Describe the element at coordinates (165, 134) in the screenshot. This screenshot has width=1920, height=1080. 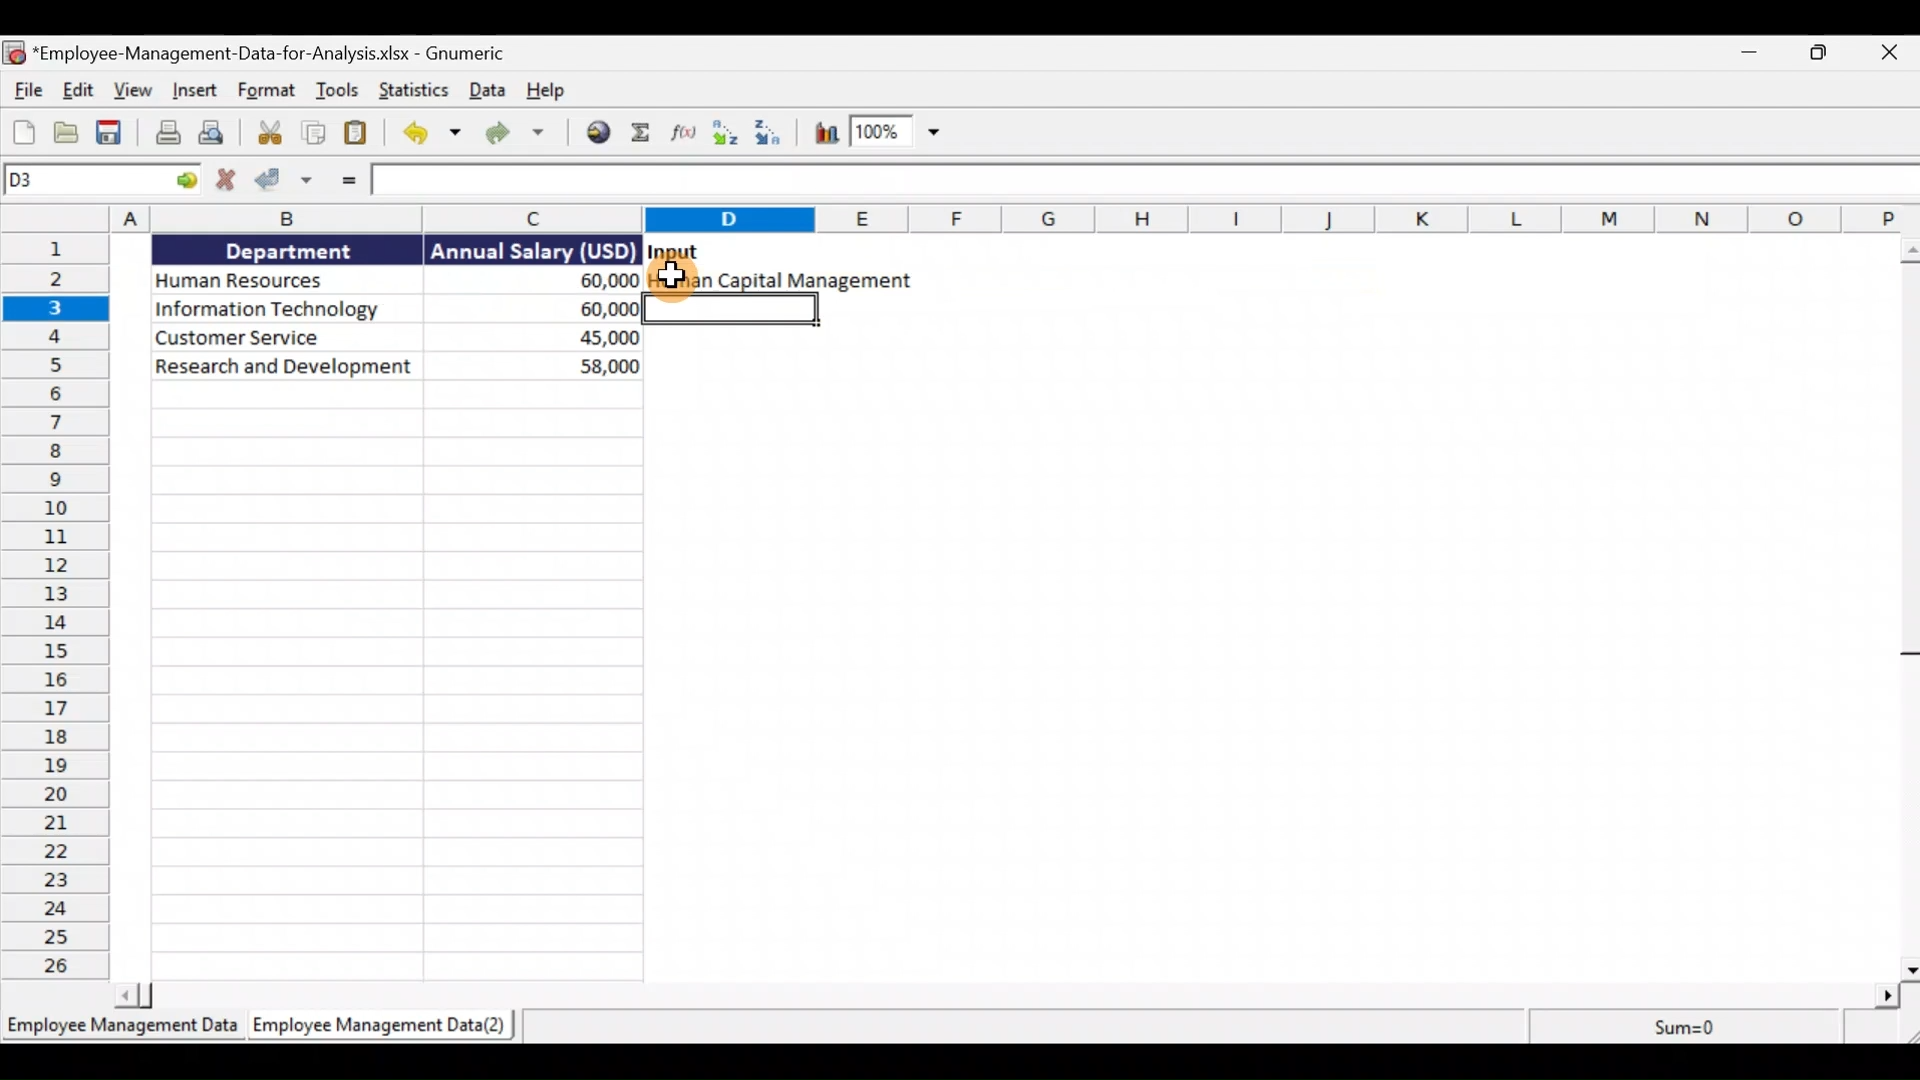
I see `Print the current file` at that location.